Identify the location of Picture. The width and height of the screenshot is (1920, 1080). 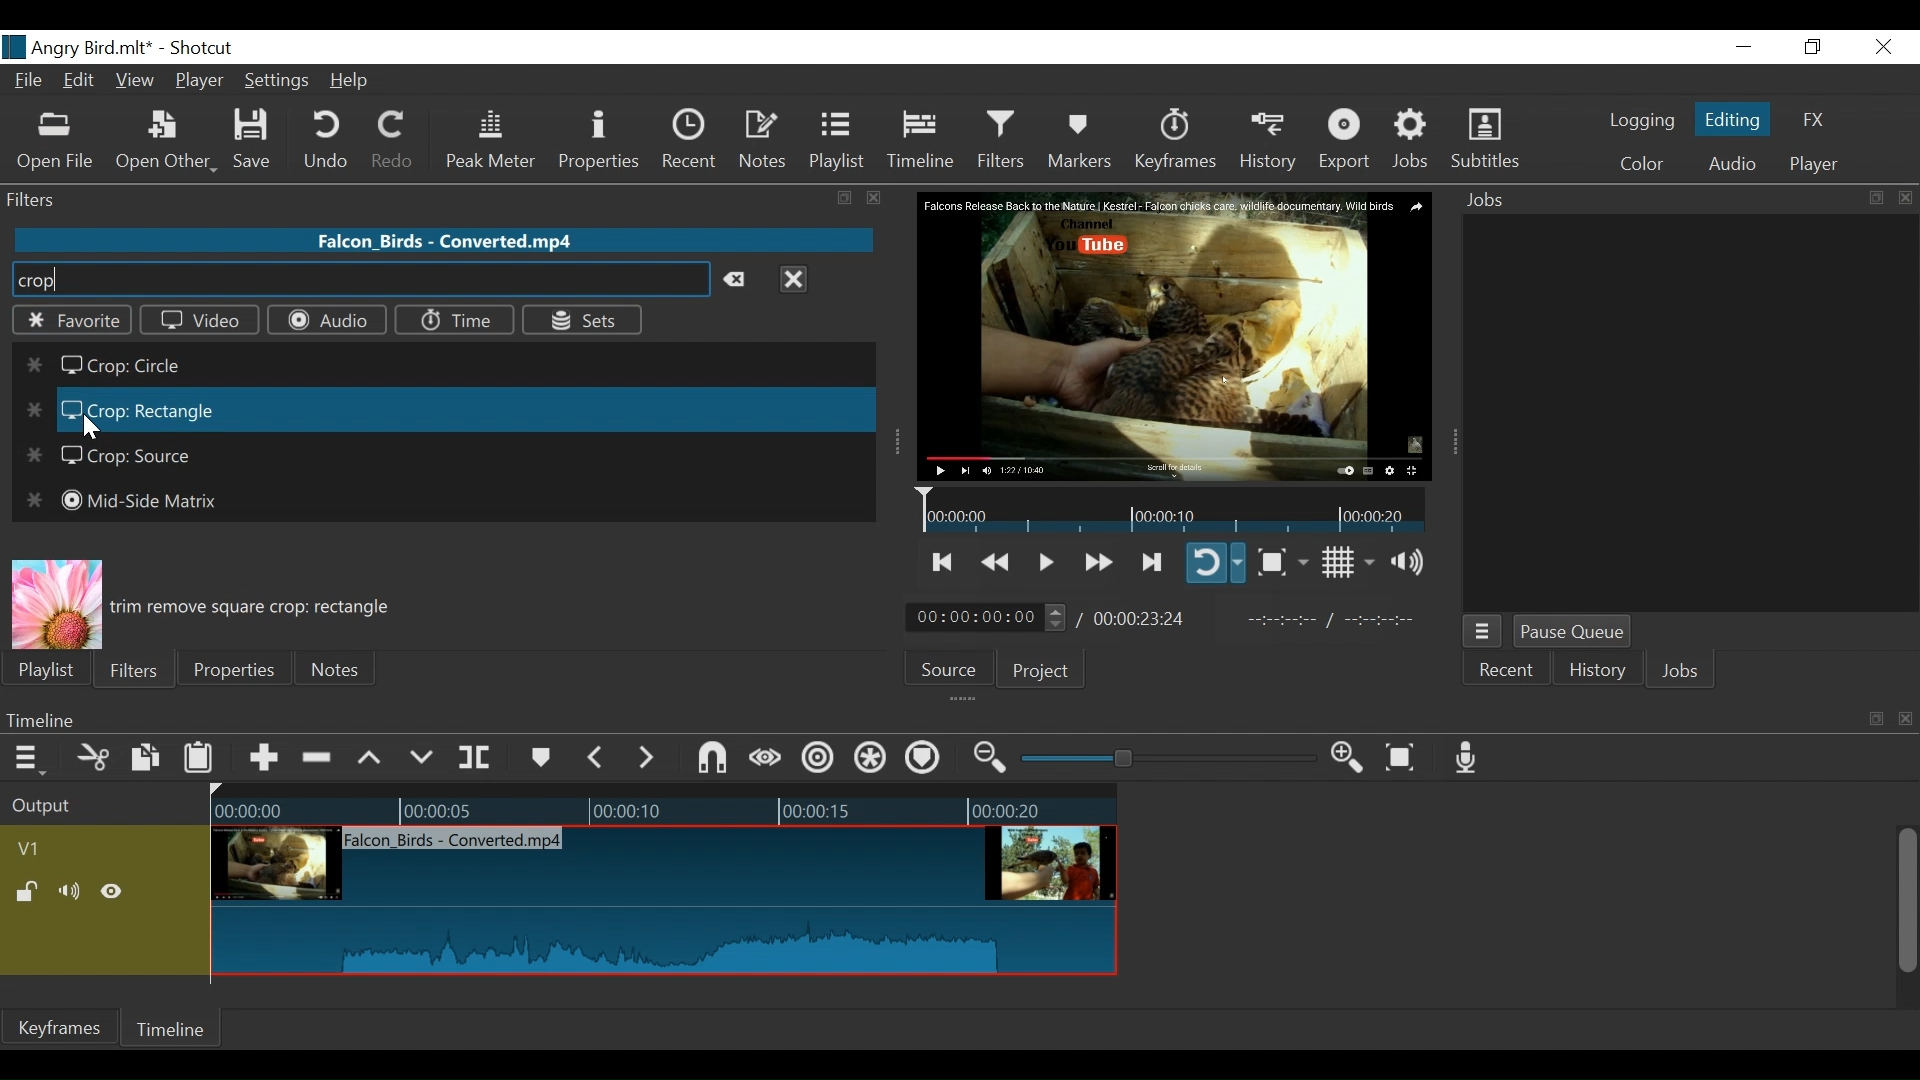
(56, 603).